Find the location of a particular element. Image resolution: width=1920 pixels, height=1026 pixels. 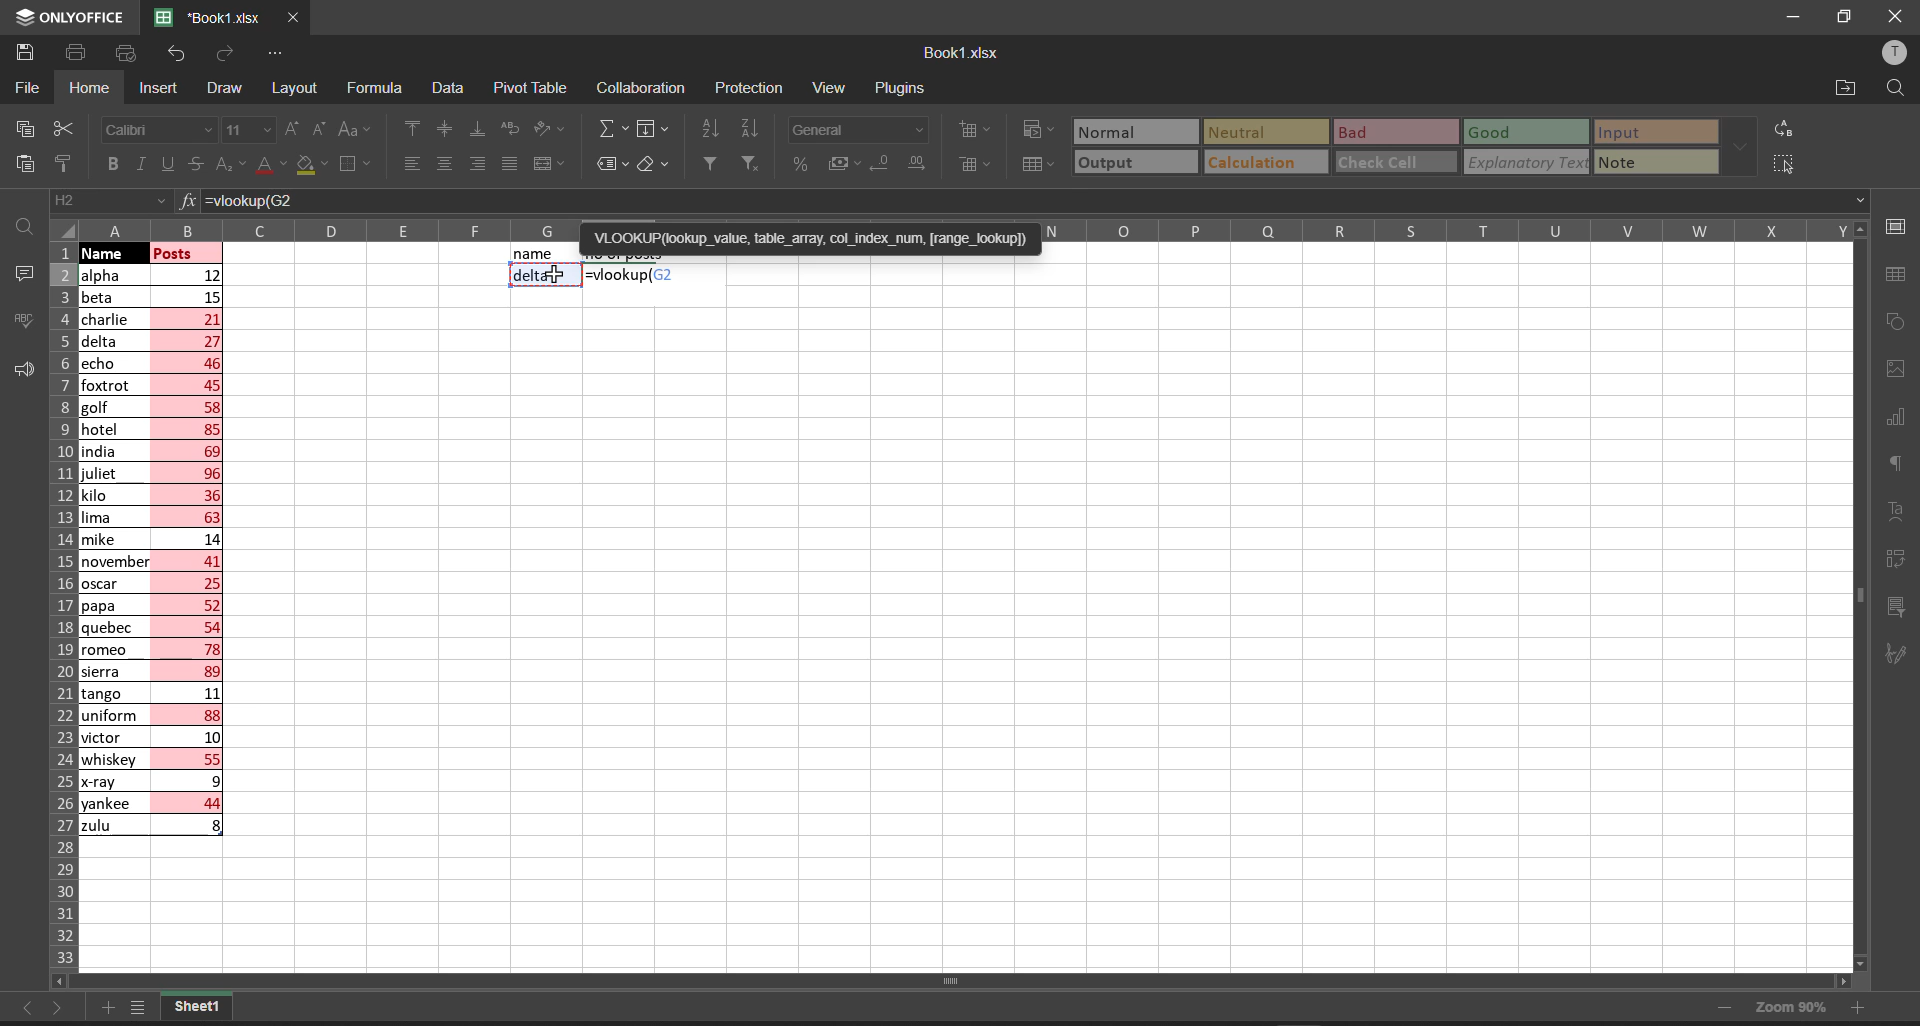

feedback and support is located at coordinates (18, 370).